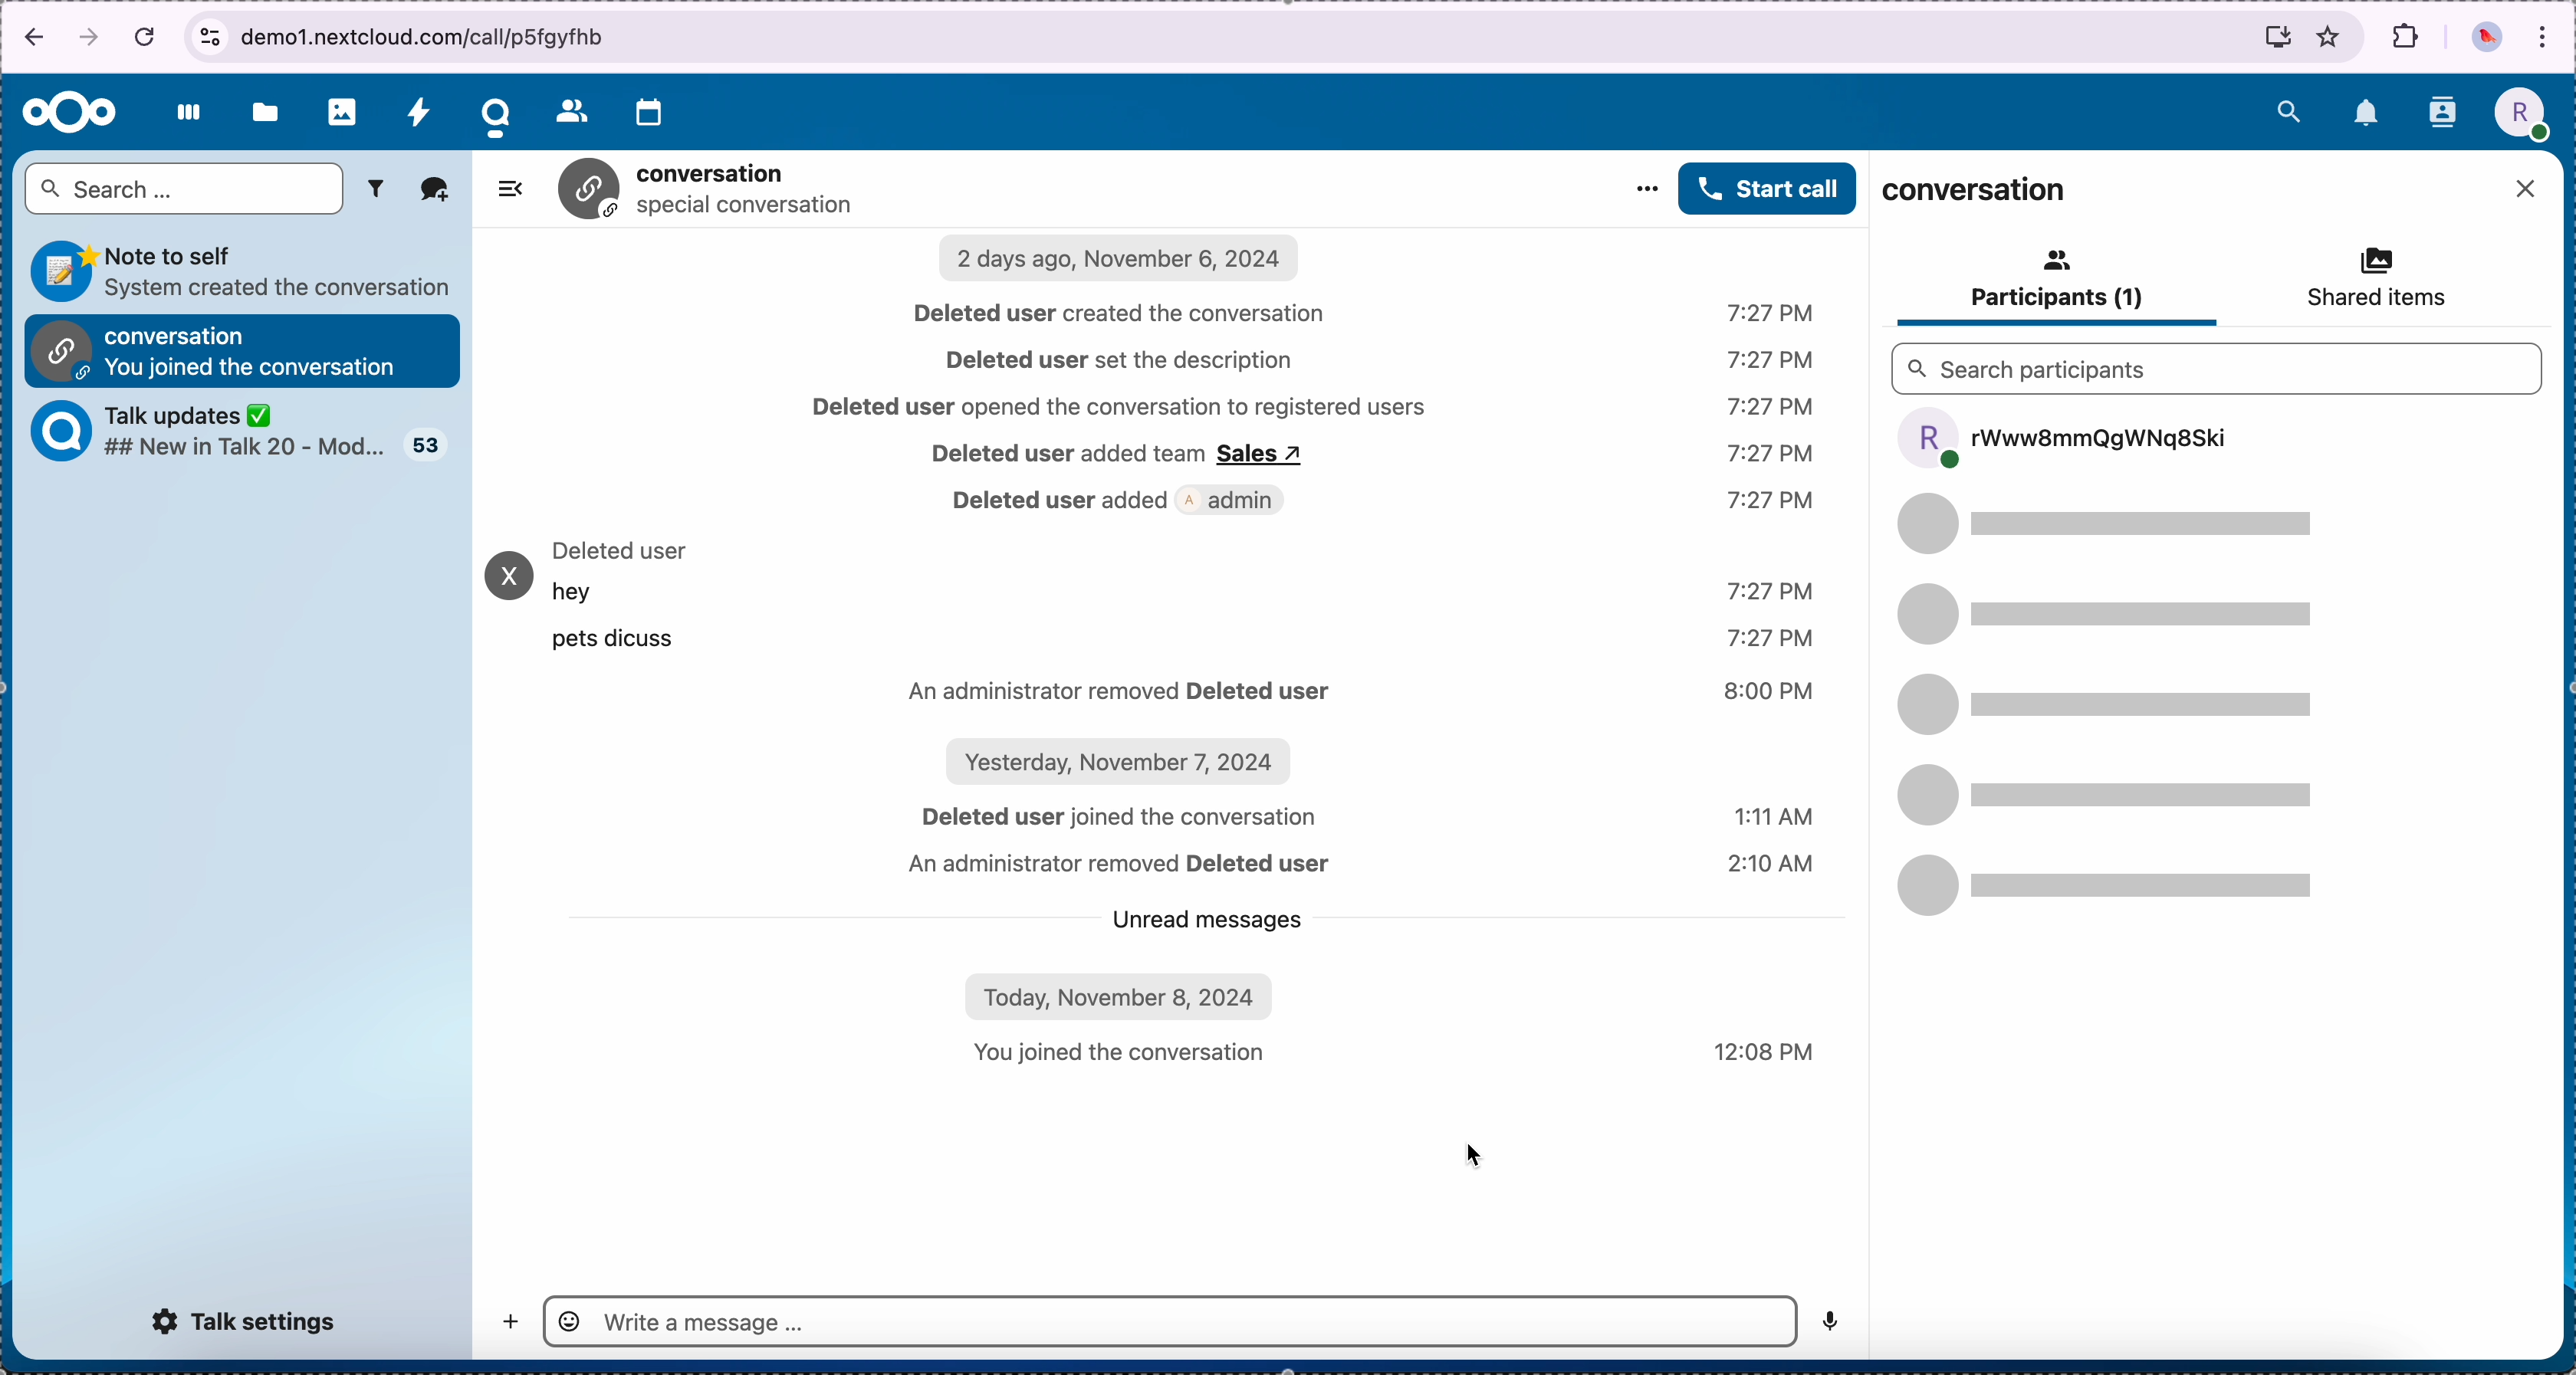 Image resolution: width=2576 pixels, height=1375 pixels. I want to click on search bar, so click(185, 190).